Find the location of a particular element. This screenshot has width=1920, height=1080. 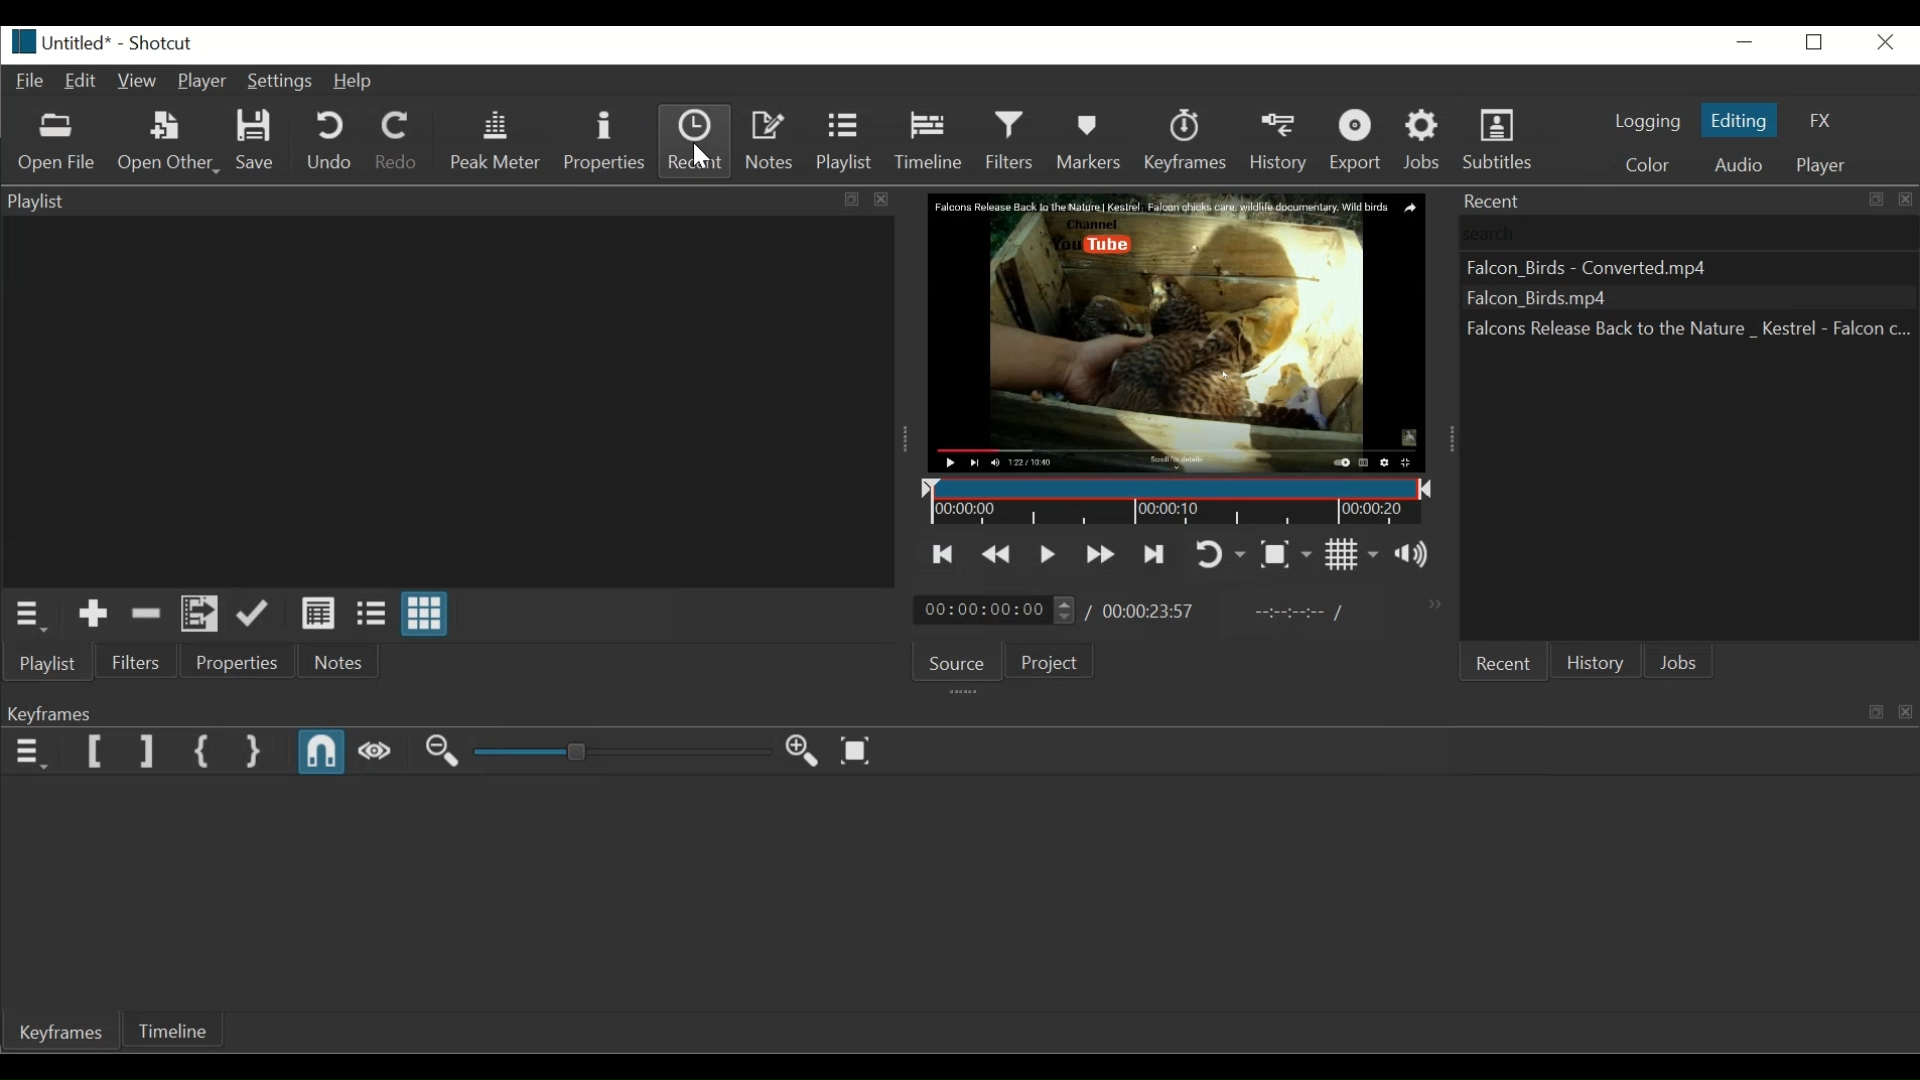

Keyframes is located at coordinates (1191, 140).